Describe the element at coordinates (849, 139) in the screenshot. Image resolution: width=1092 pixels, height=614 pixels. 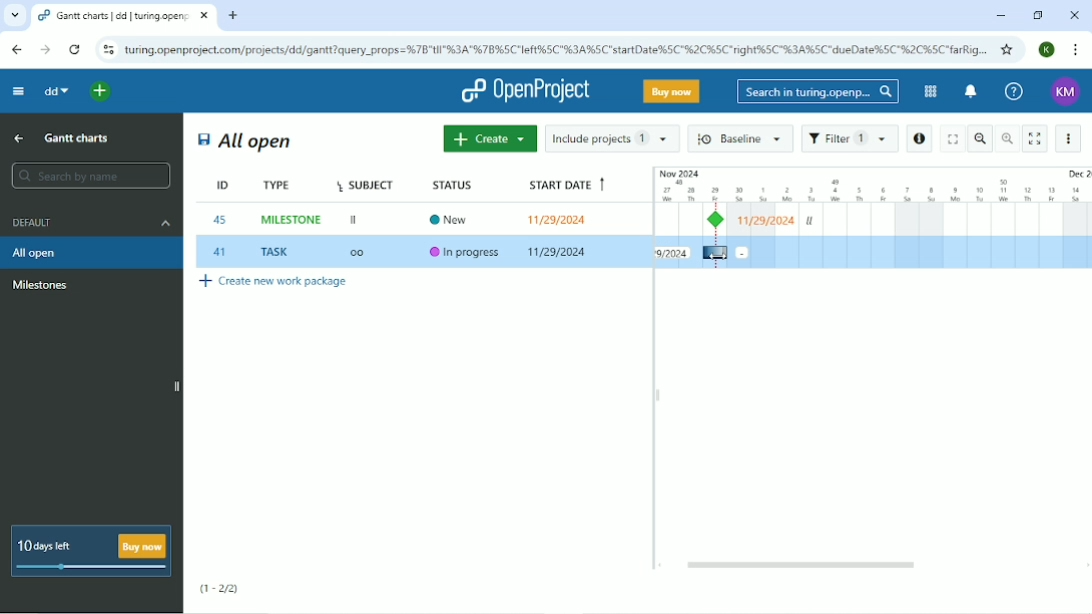
I see `Filter` at that location.